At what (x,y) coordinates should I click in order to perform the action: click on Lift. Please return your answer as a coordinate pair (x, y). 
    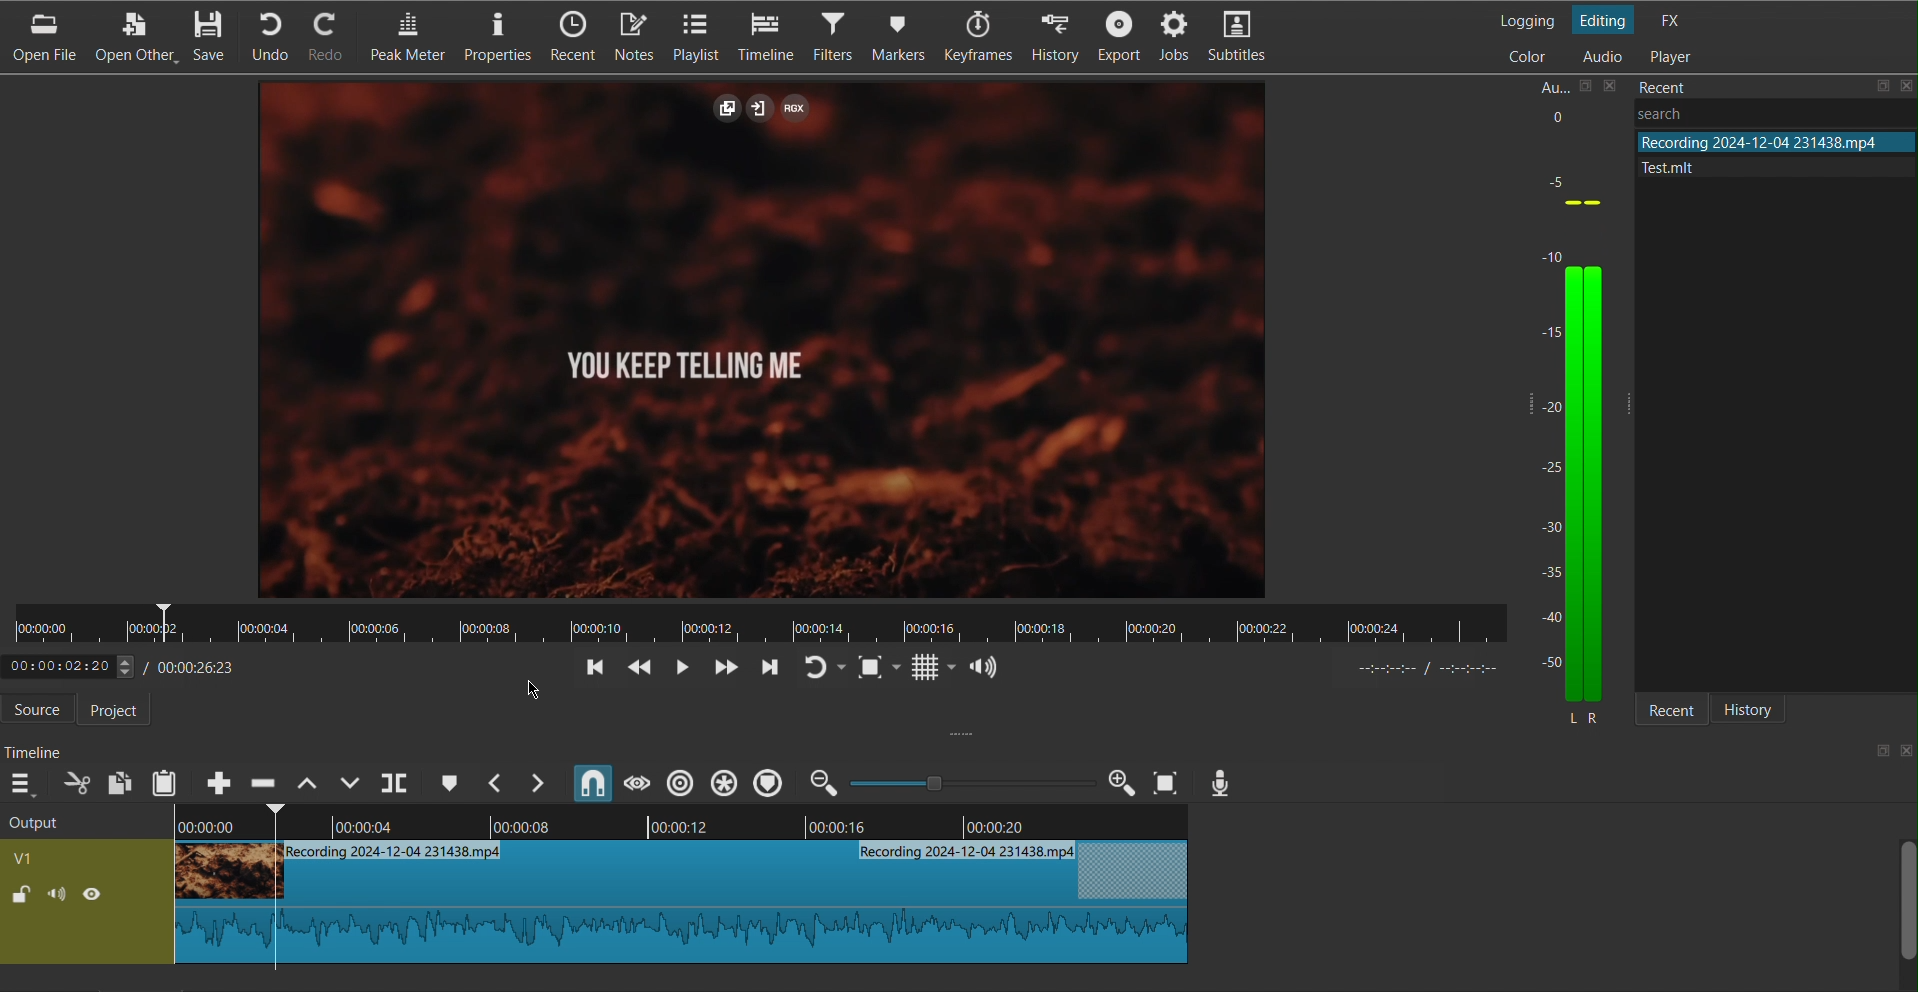
    Looking at the image, I should click on (306, 781).